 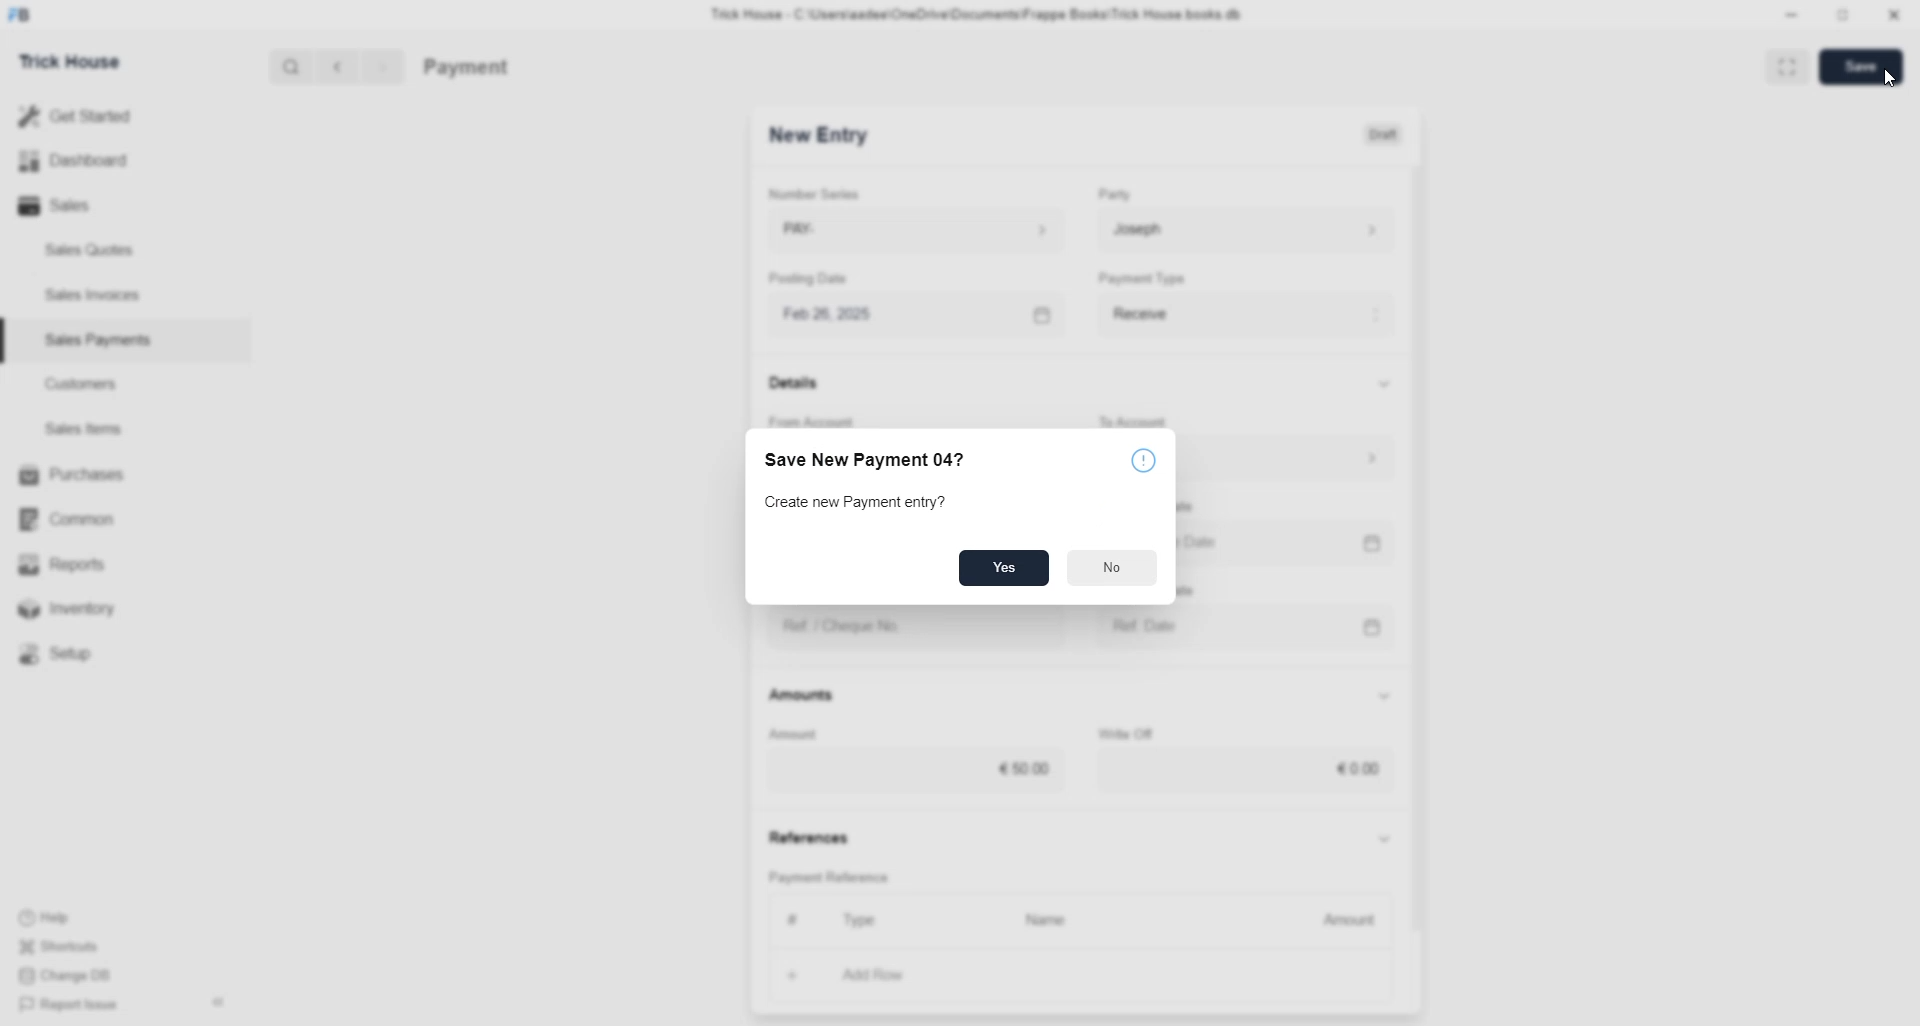 What do you see at coordinates (1386, 133) in the screenshot?
I see `Draft` at bounding box center [1386, 133].